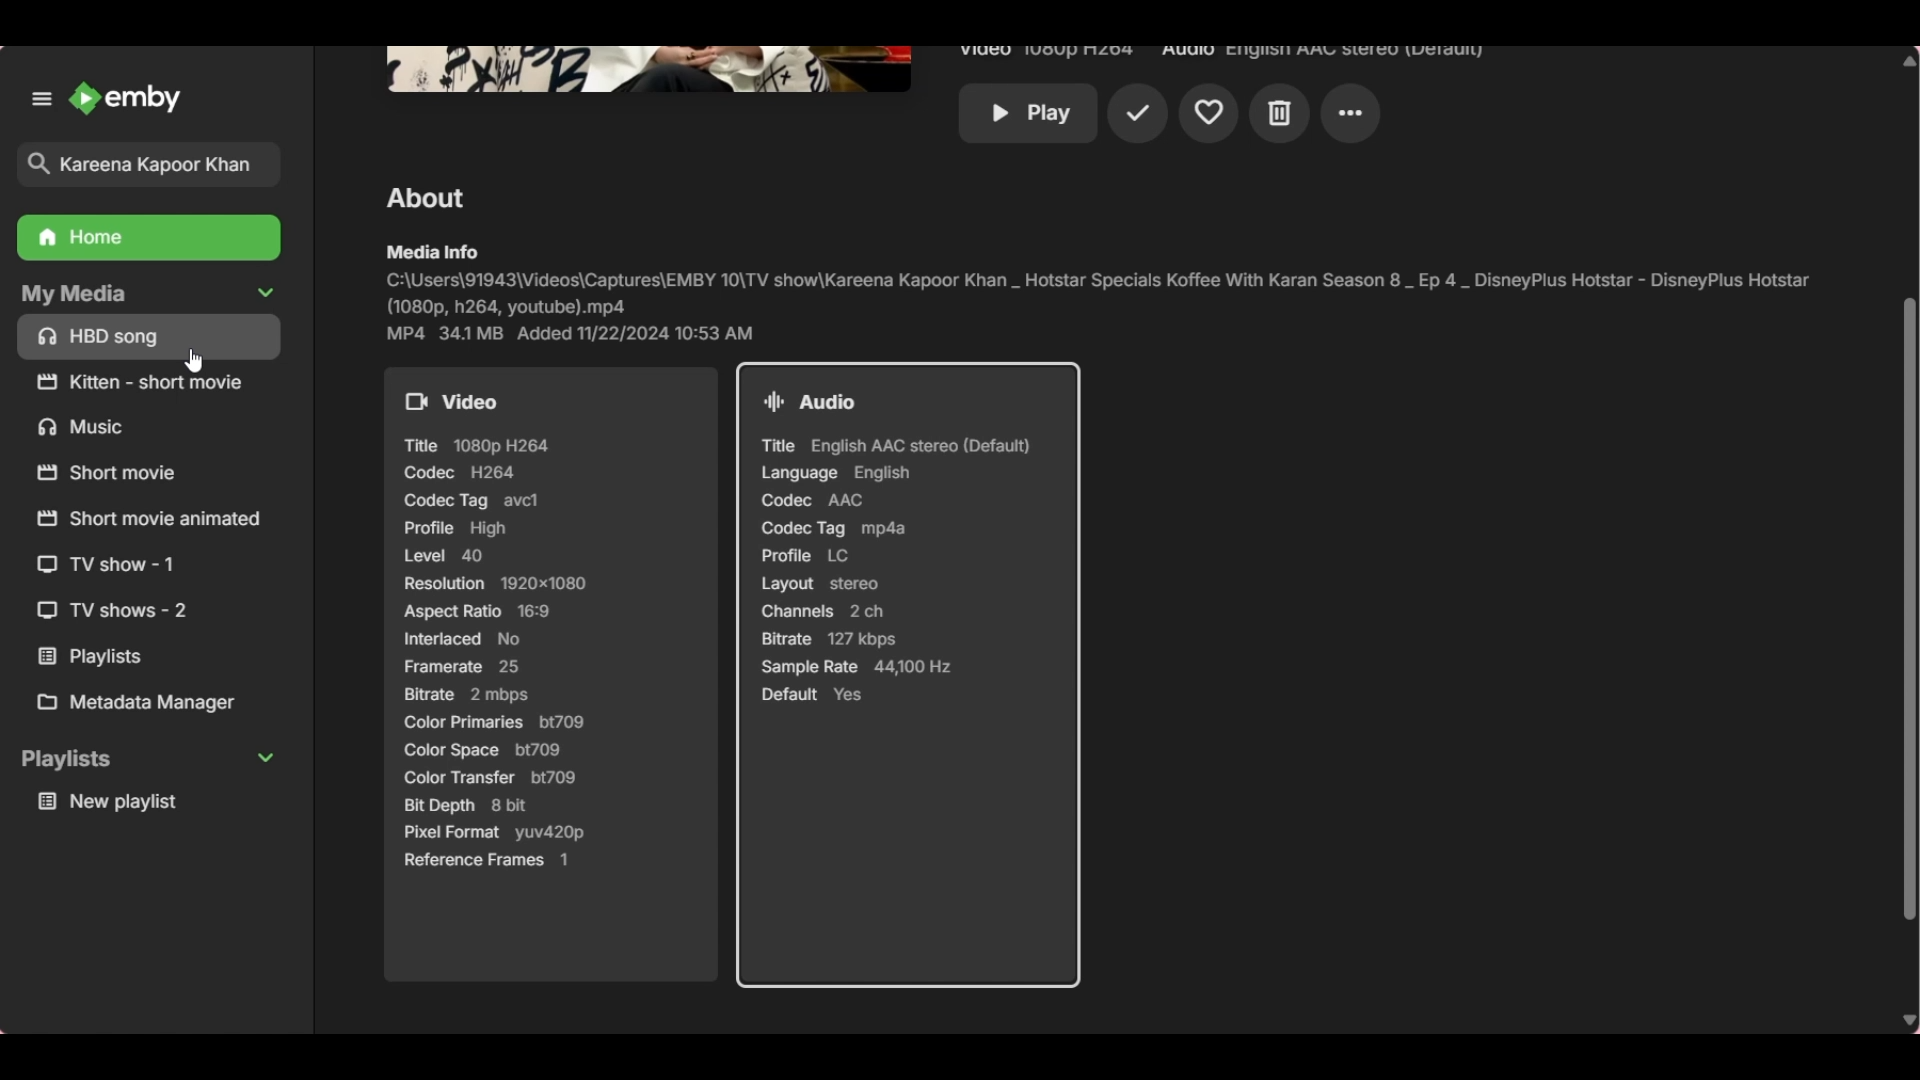  I want to click on , so click(1206, 111).